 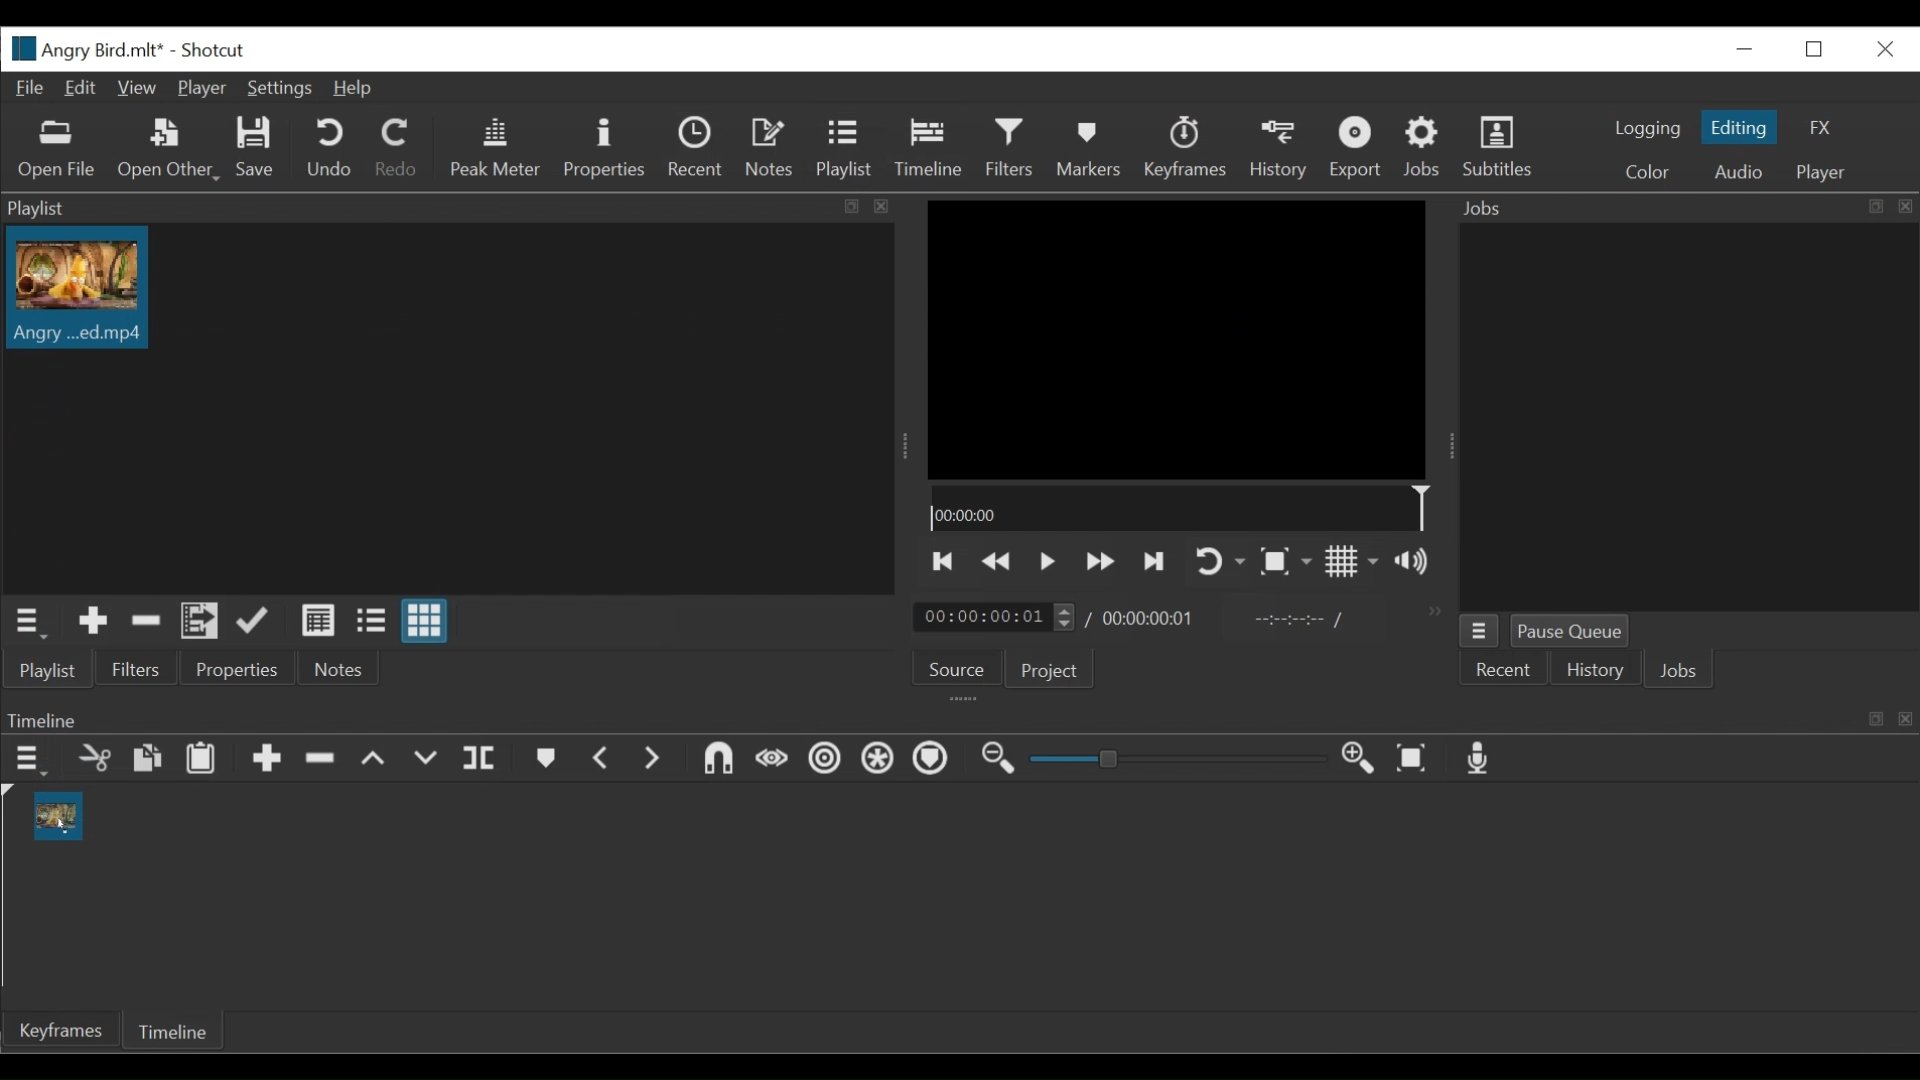 I want to click on Timeline, so click(x=170, y=1030).